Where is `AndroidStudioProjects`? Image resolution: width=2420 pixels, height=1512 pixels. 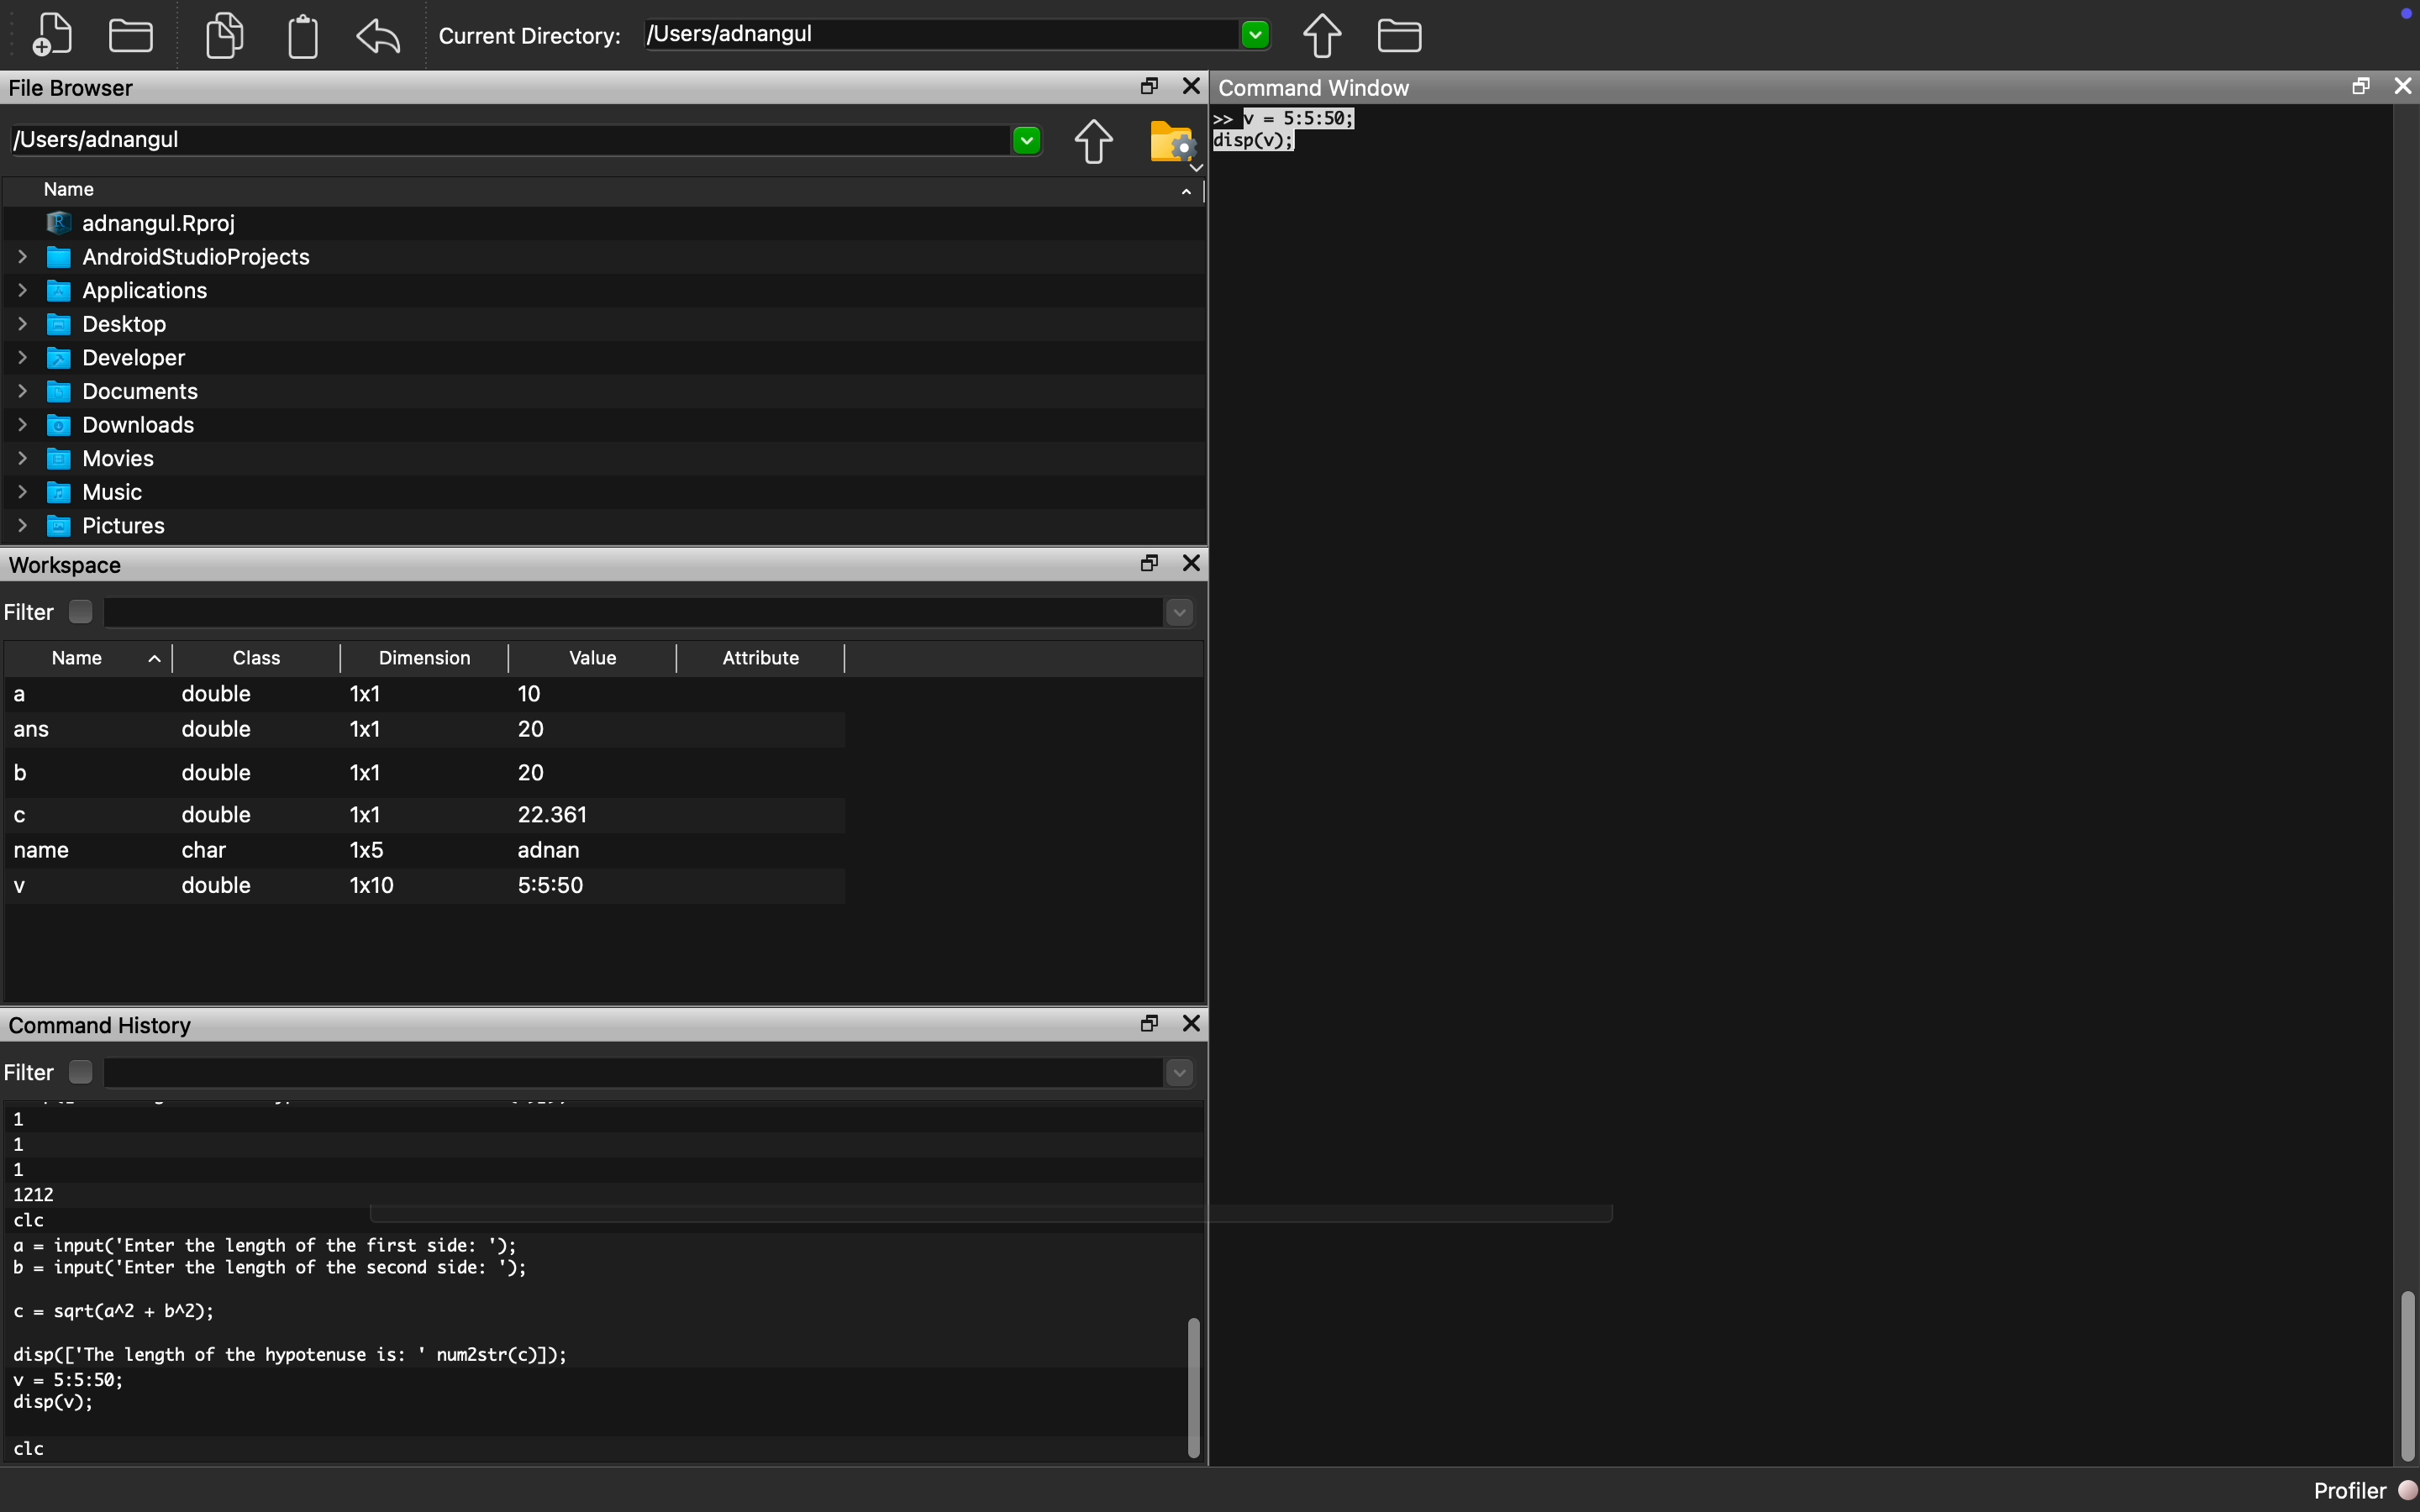
AndroidStudioProjects is located at coordinates (165, 258).